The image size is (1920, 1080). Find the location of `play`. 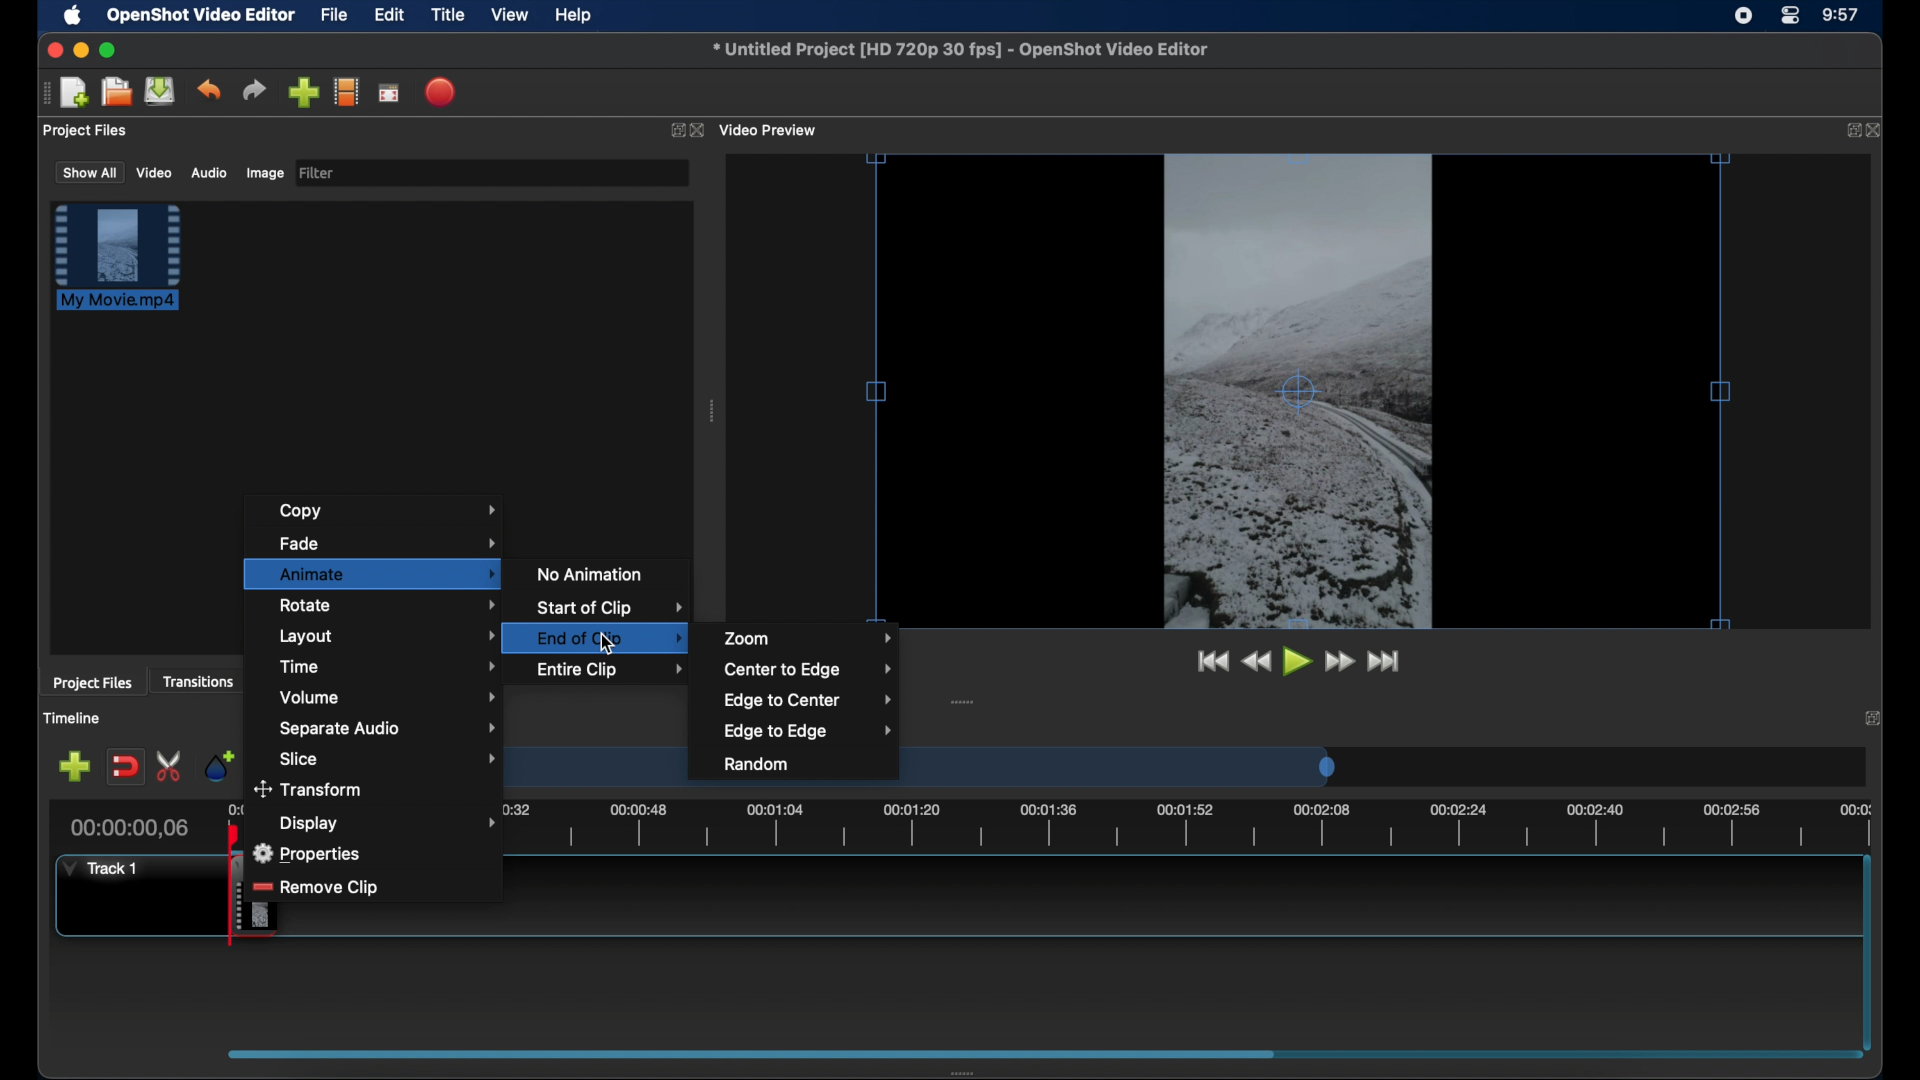

play is located at coordinates (1298, 662).